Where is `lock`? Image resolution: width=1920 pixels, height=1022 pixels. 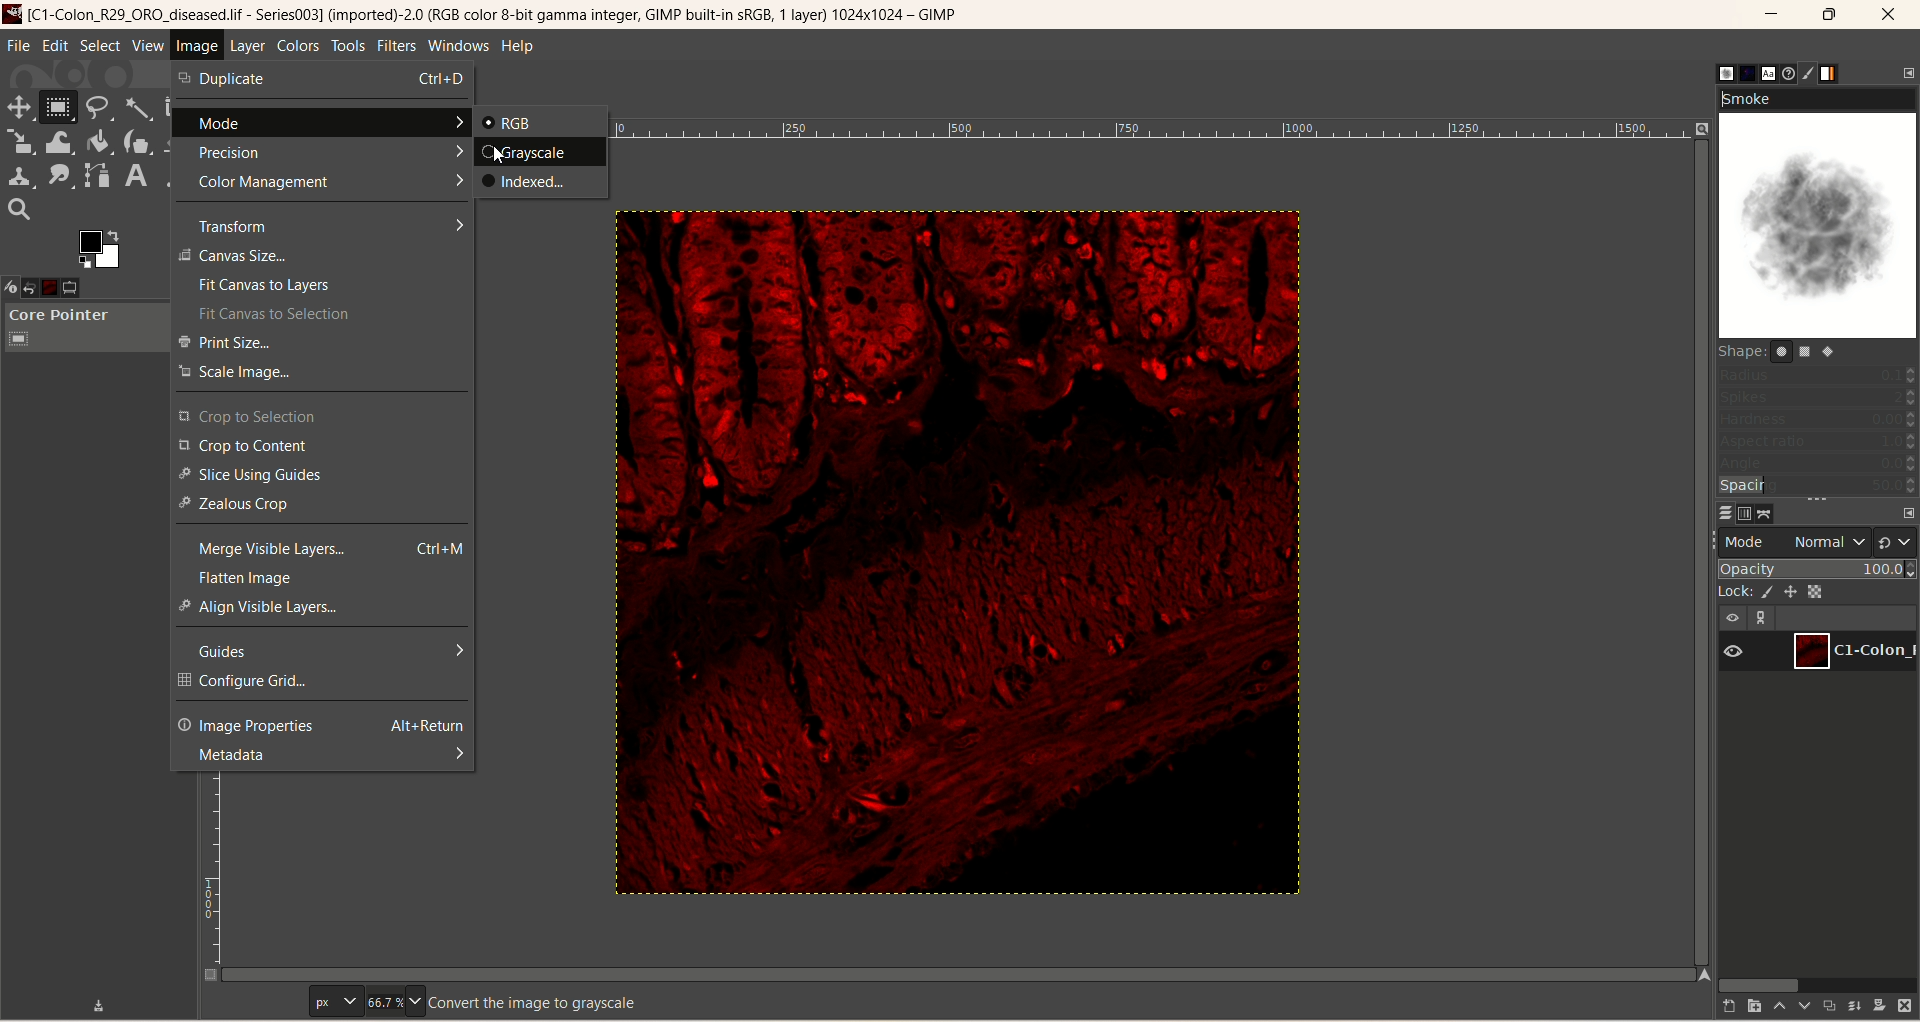 lock is located at coordinates (1737, 594).